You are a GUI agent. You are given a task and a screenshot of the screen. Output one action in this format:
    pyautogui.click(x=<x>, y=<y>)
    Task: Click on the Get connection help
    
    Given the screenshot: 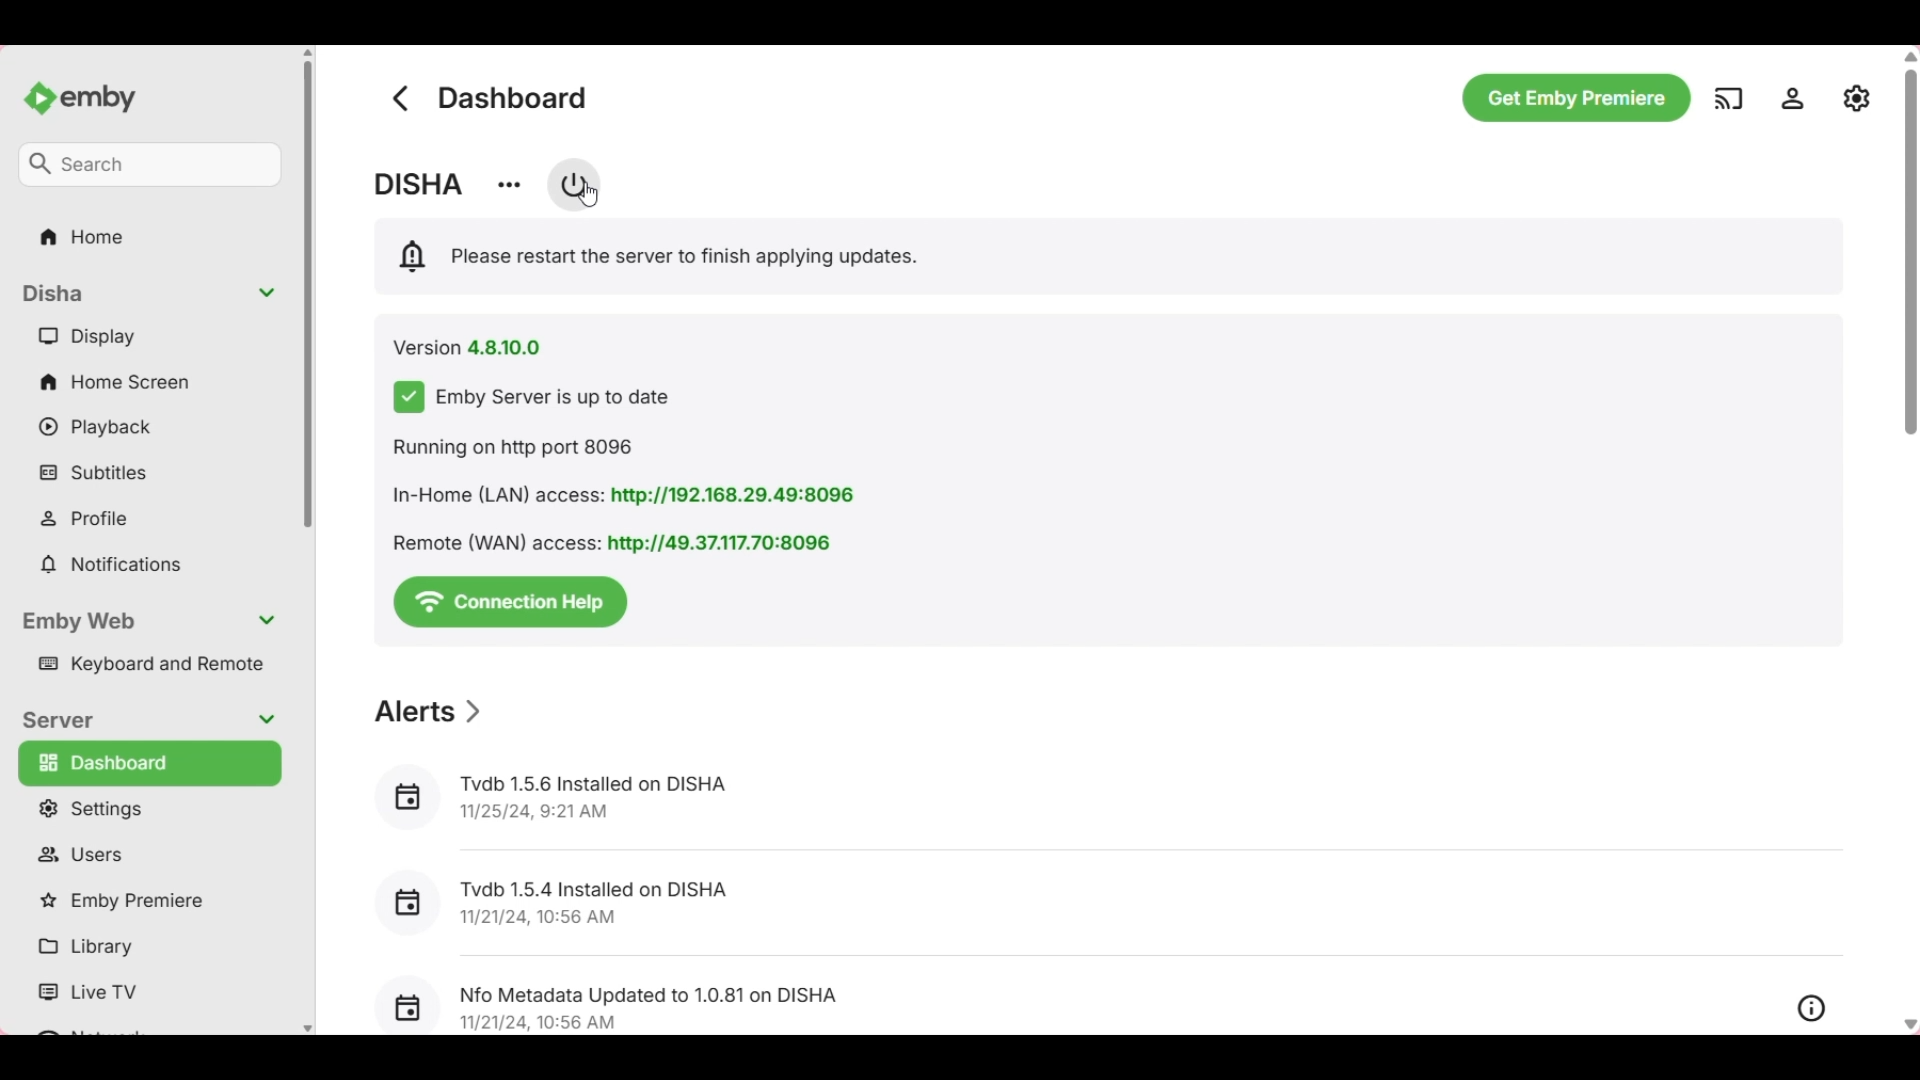 What is the action you would take?
    pyautogui.click(x=510, y=603)
    